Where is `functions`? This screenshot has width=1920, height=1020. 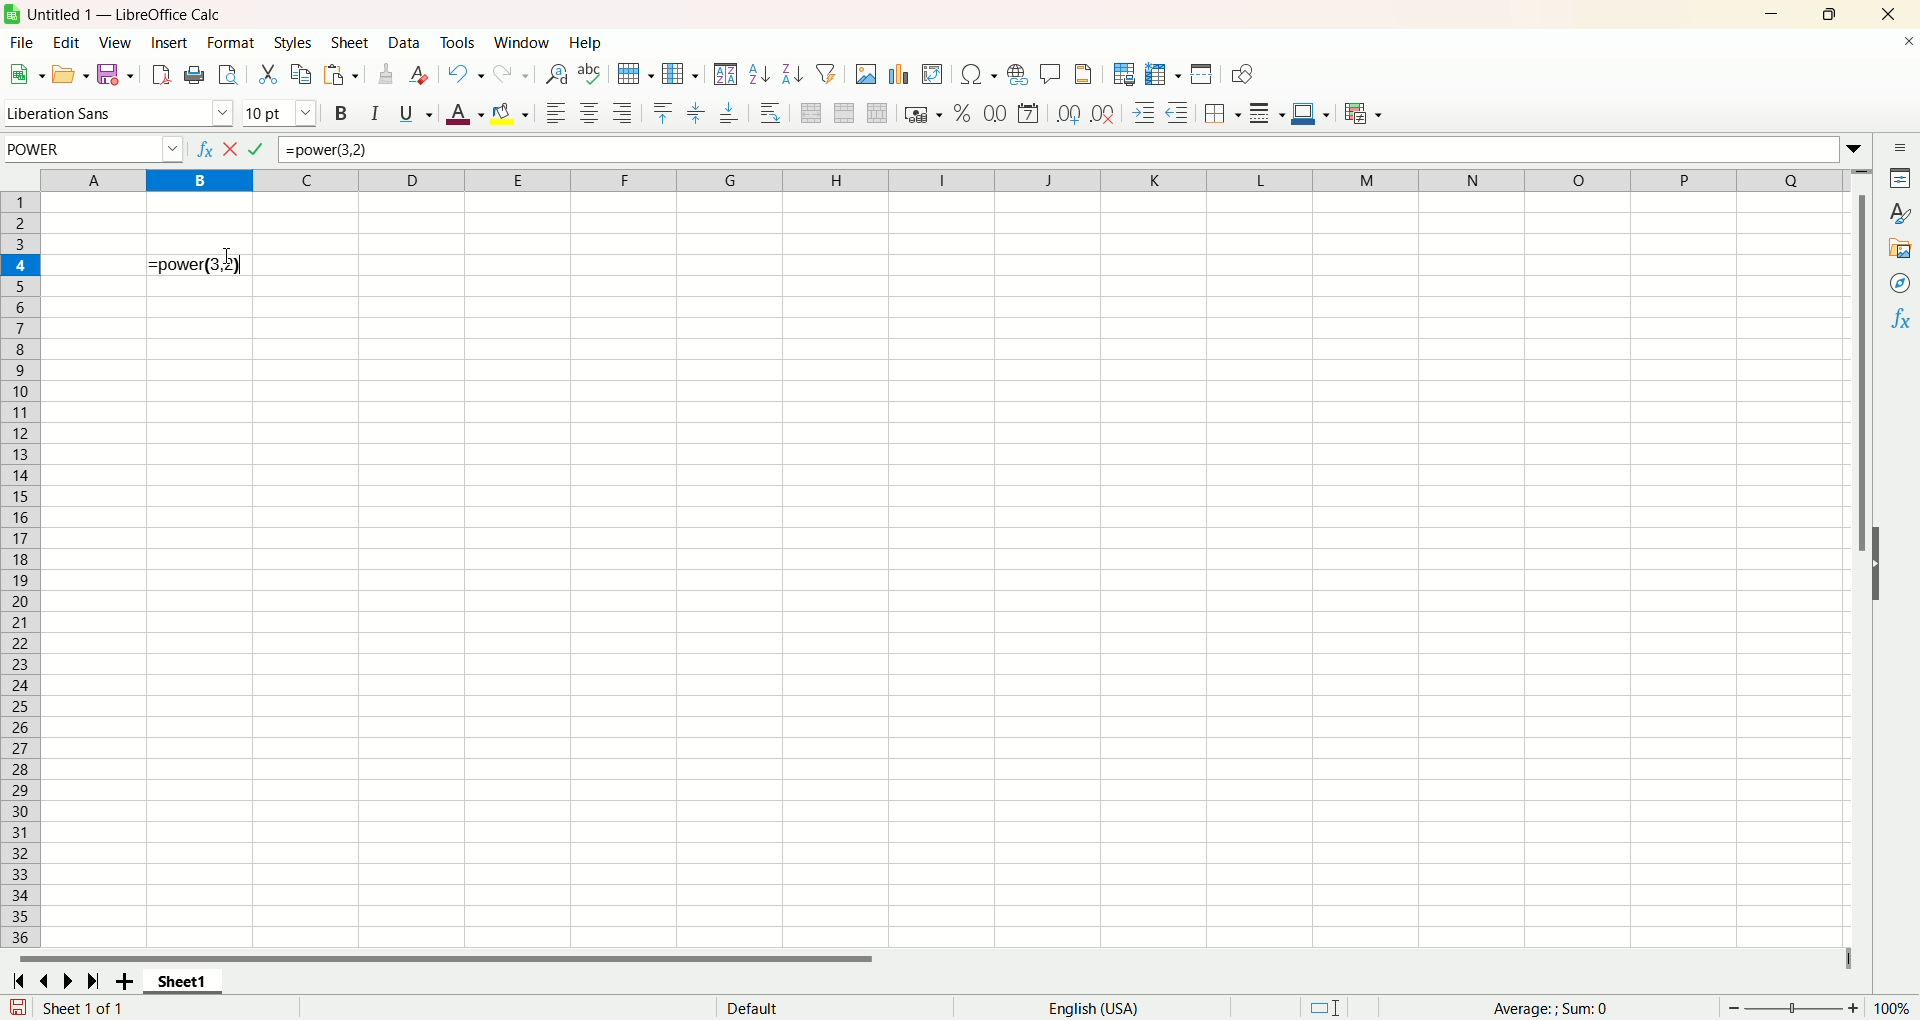
functions is located at coordinates (1562, 1008).